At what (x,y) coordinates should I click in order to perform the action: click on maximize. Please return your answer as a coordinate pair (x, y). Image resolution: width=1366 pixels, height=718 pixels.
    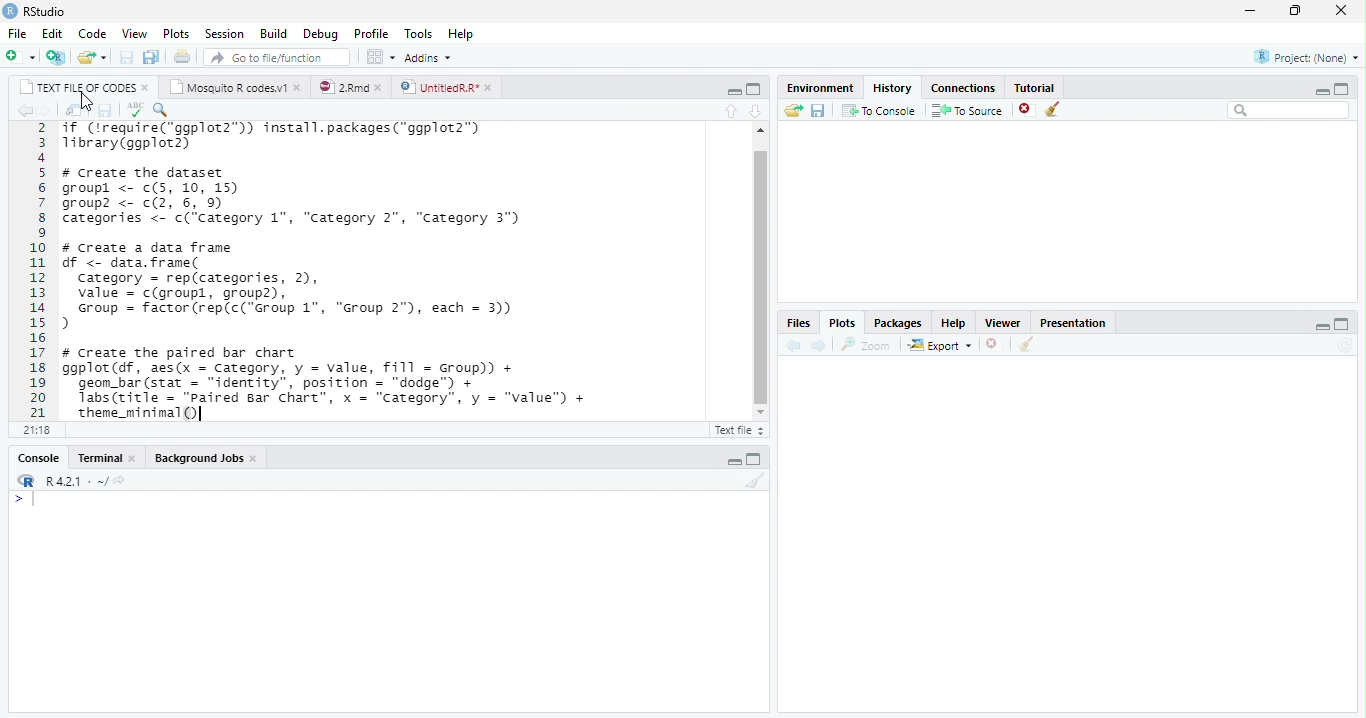
    Looking at the image, I should click on (758, 460).